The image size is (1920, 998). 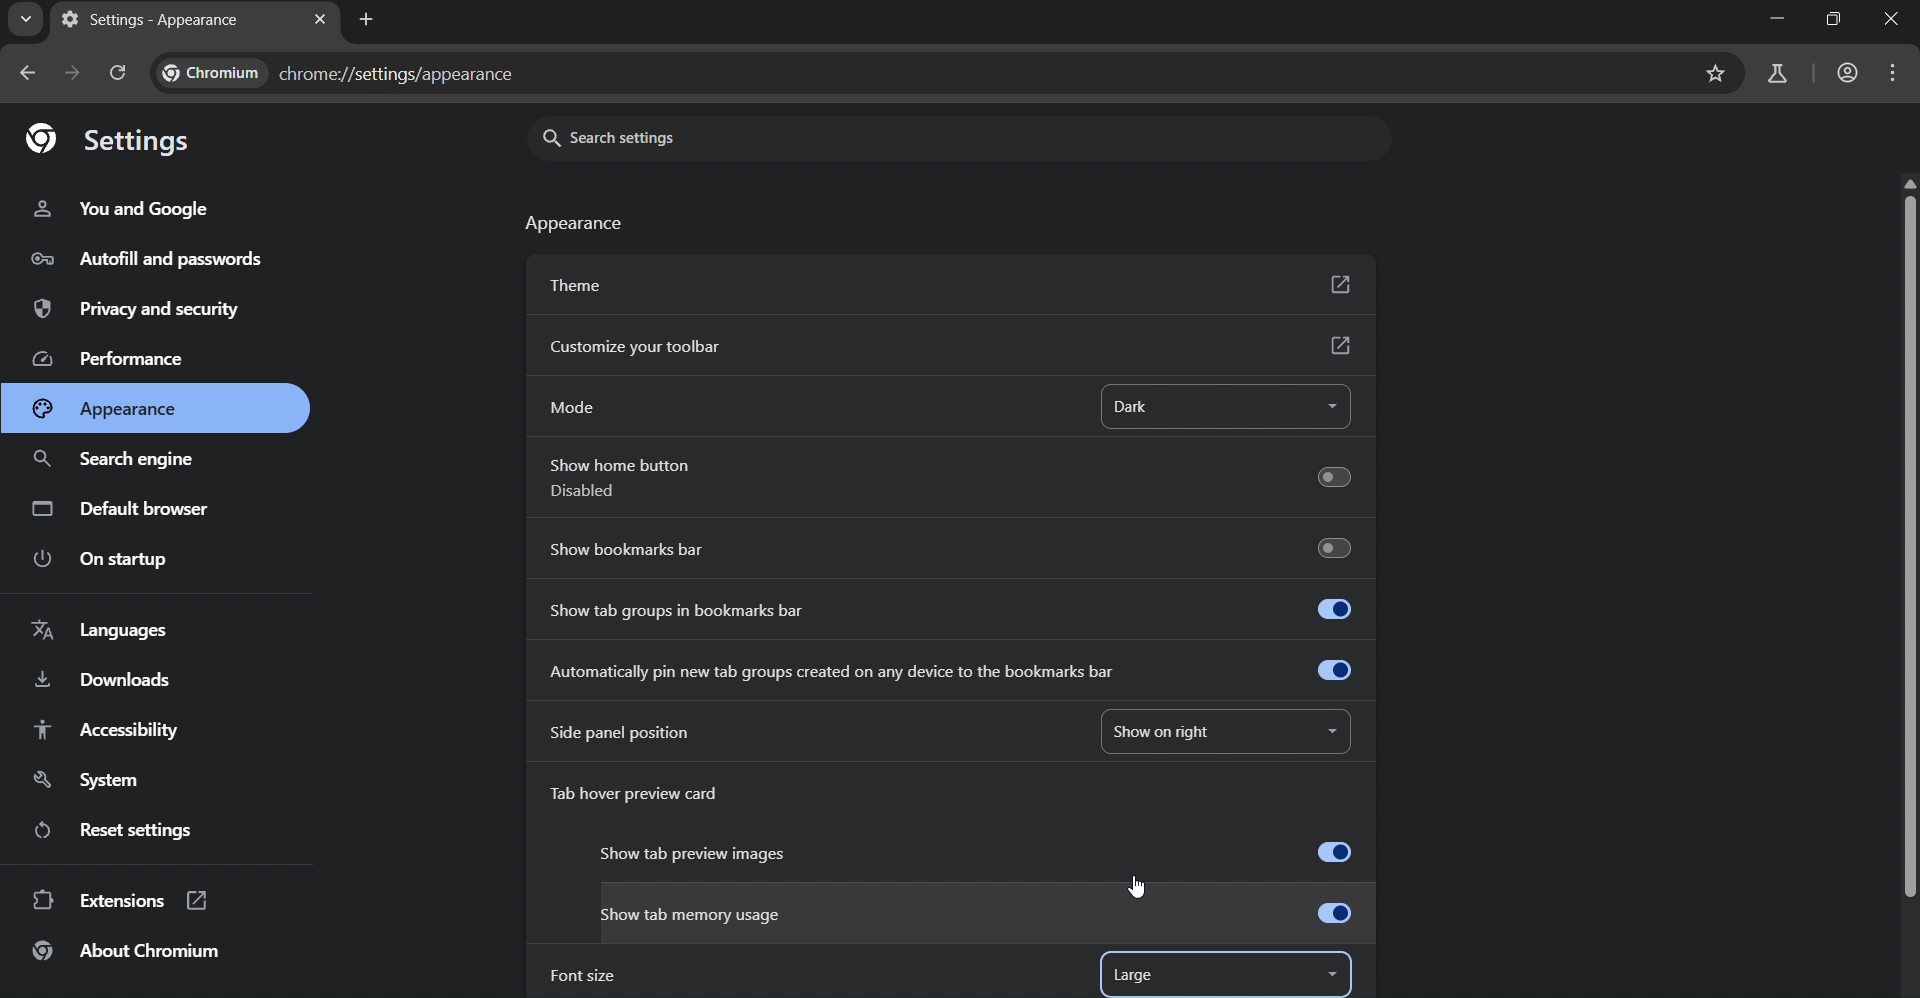 I want to click on default browser, so click(x=125, y=507).